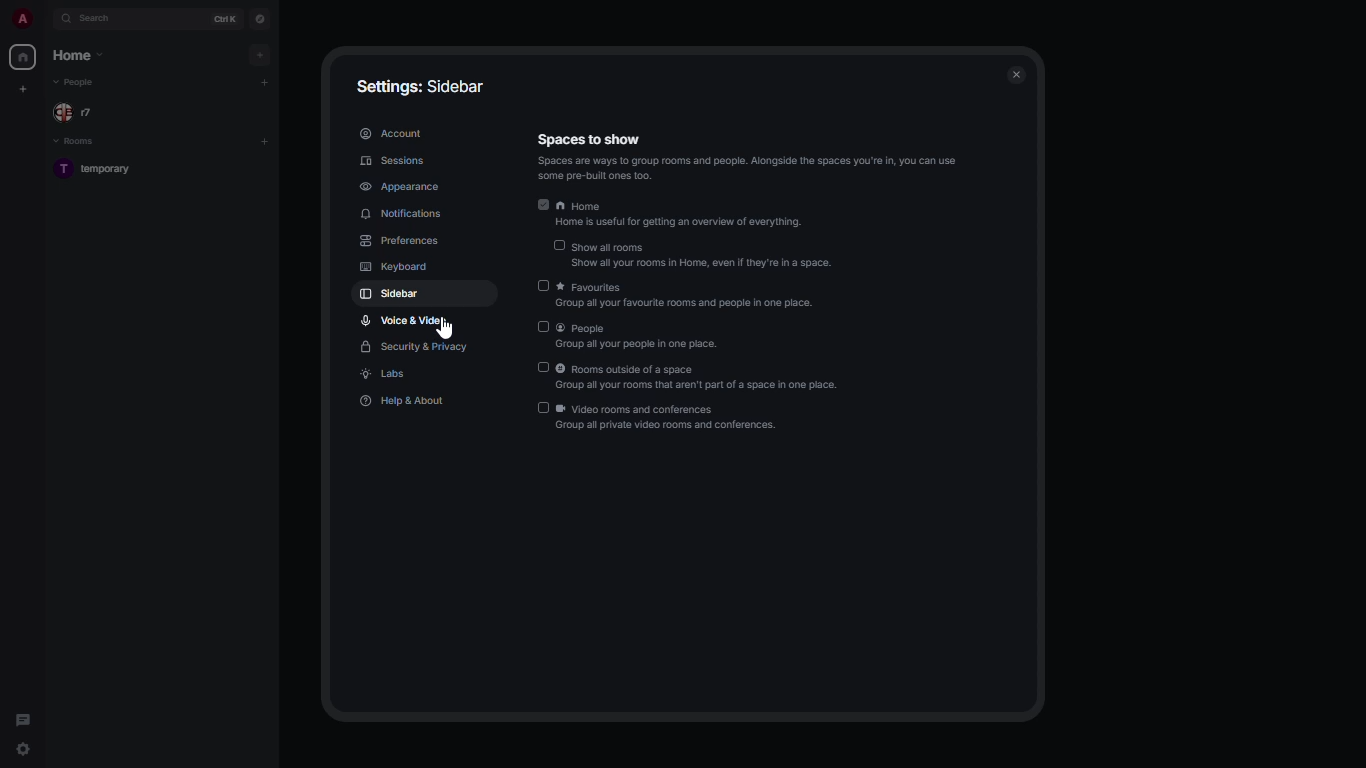 Image resolution: width=1366 pixels, height=768 pixels. What do you see at coordinates (404, 321) in the screenshot?
I see `voice & video` at bounding box center [404, 321].